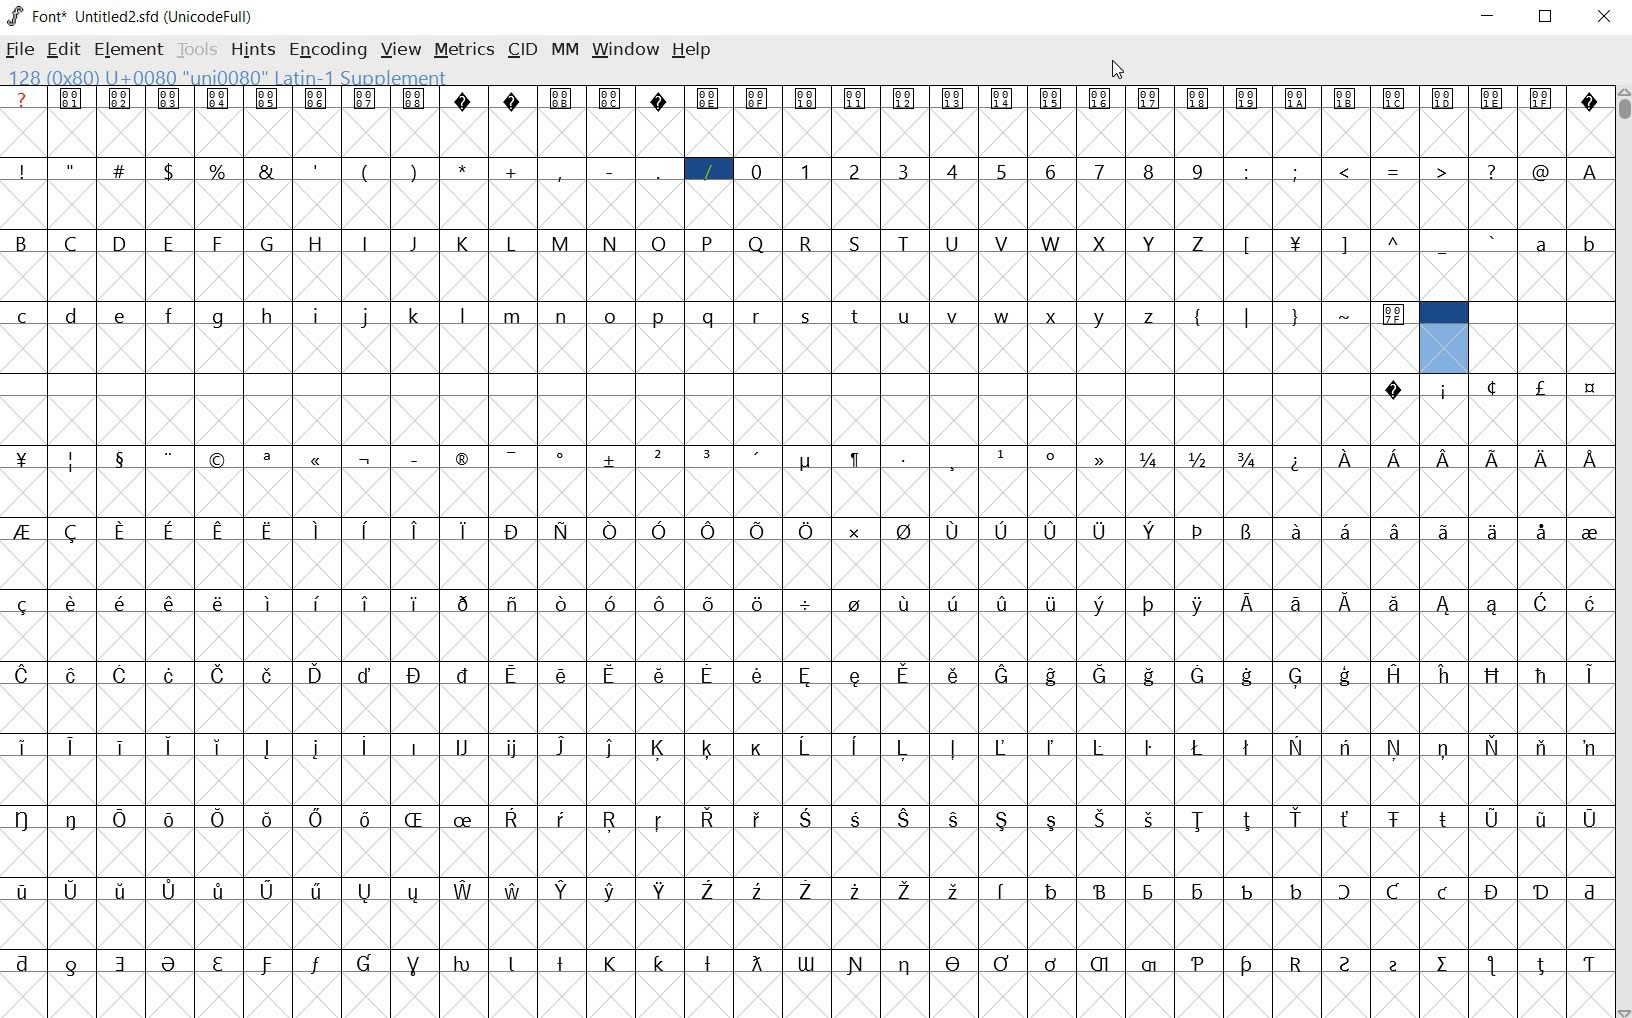 This screenshot has width=1632, height=1018. Describe the element at coordinates (1622, 553) in the screenshot. I see `SCROLLBAR` at that location.